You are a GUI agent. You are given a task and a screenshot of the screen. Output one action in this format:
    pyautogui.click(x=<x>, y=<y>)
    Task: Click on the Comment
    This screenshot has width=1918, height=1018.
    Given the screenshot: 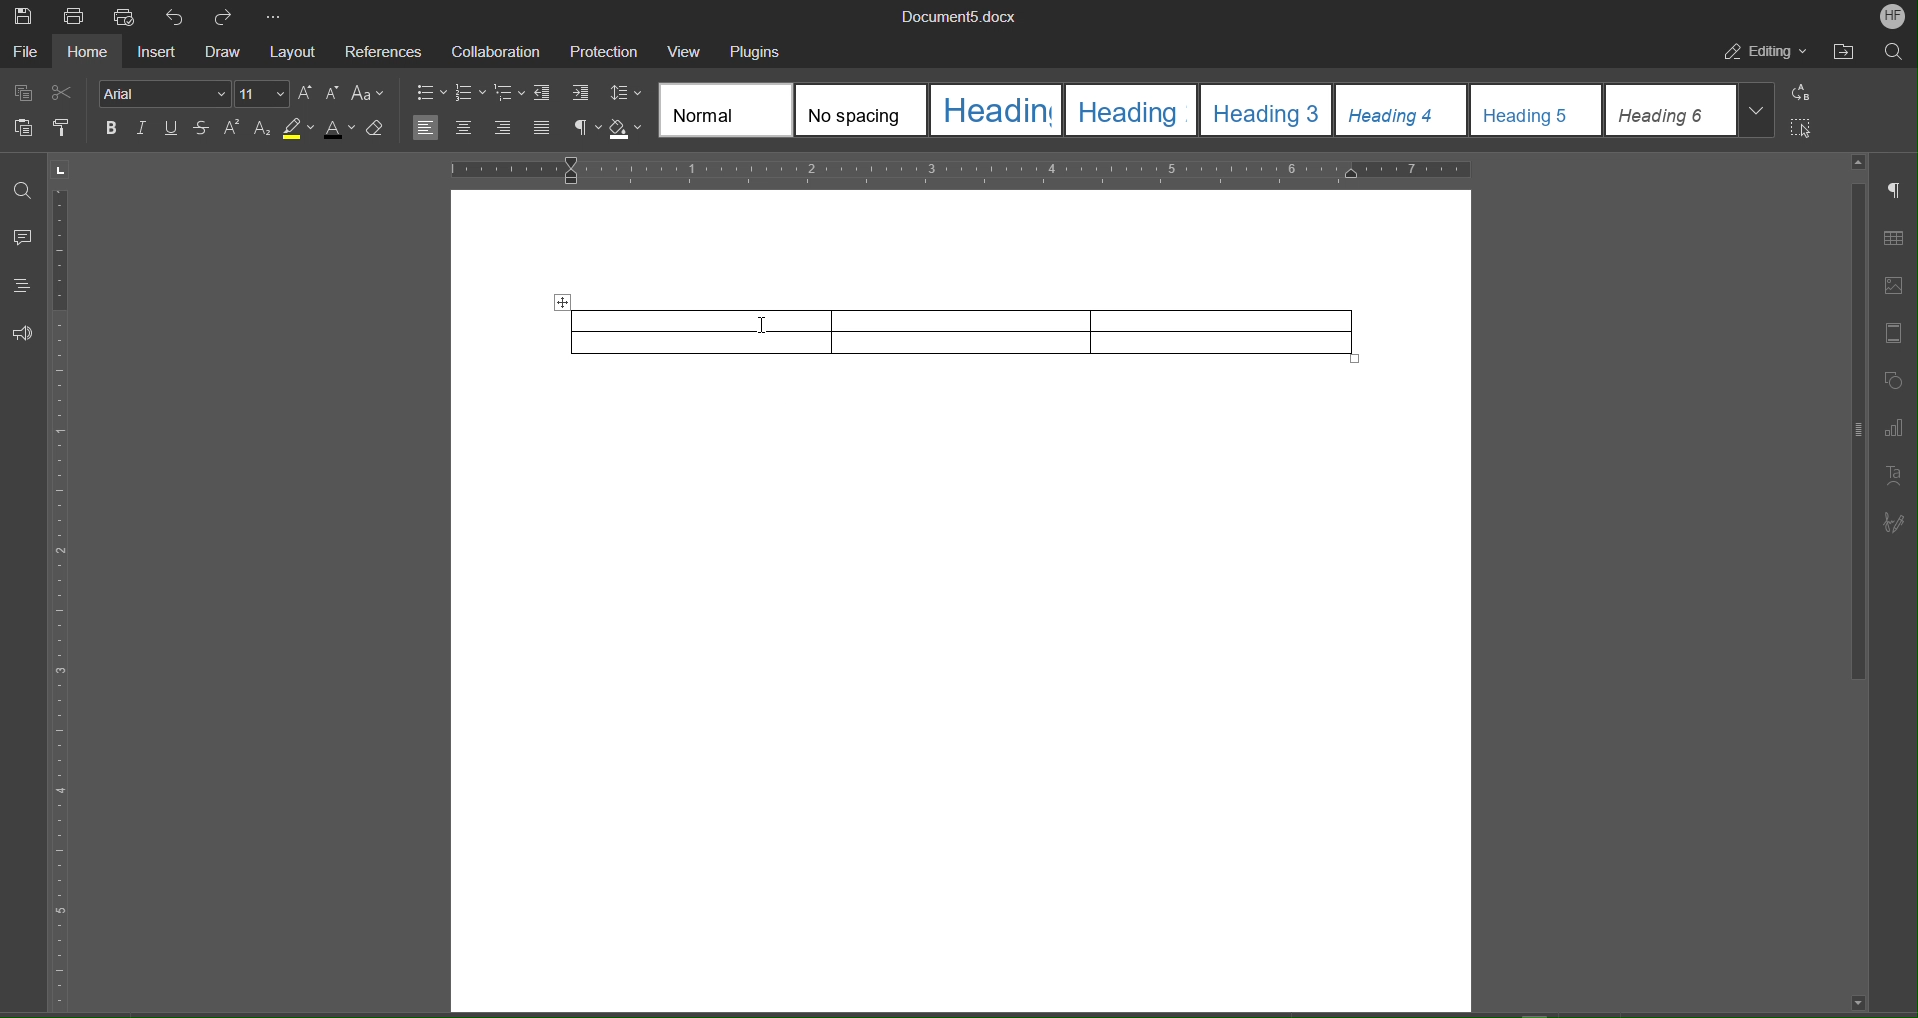 What is the action you would take?
    pyautogui.click(x=24, y=239)
    